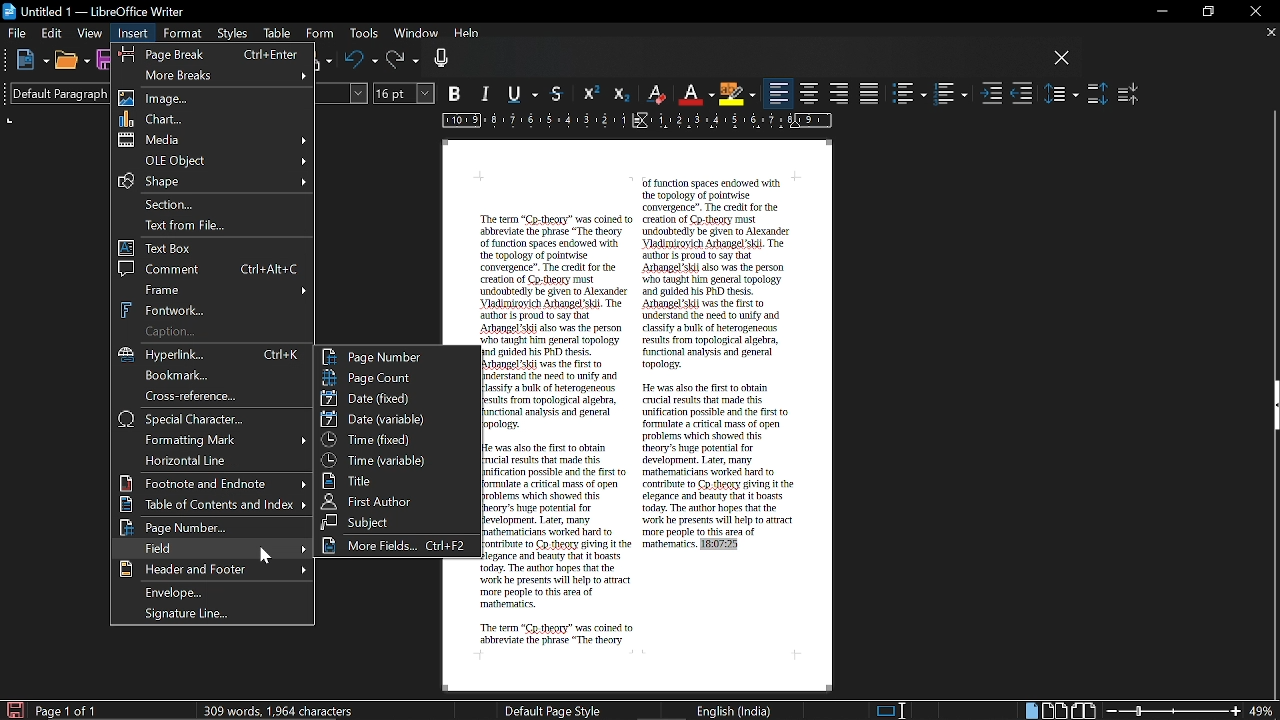 Image resolution: width=1280 pixels, height=720 pixels. What do you see at coordinates (214, 160) in the screenshot?
I see `OLE object` at bounding box center [214, 160].